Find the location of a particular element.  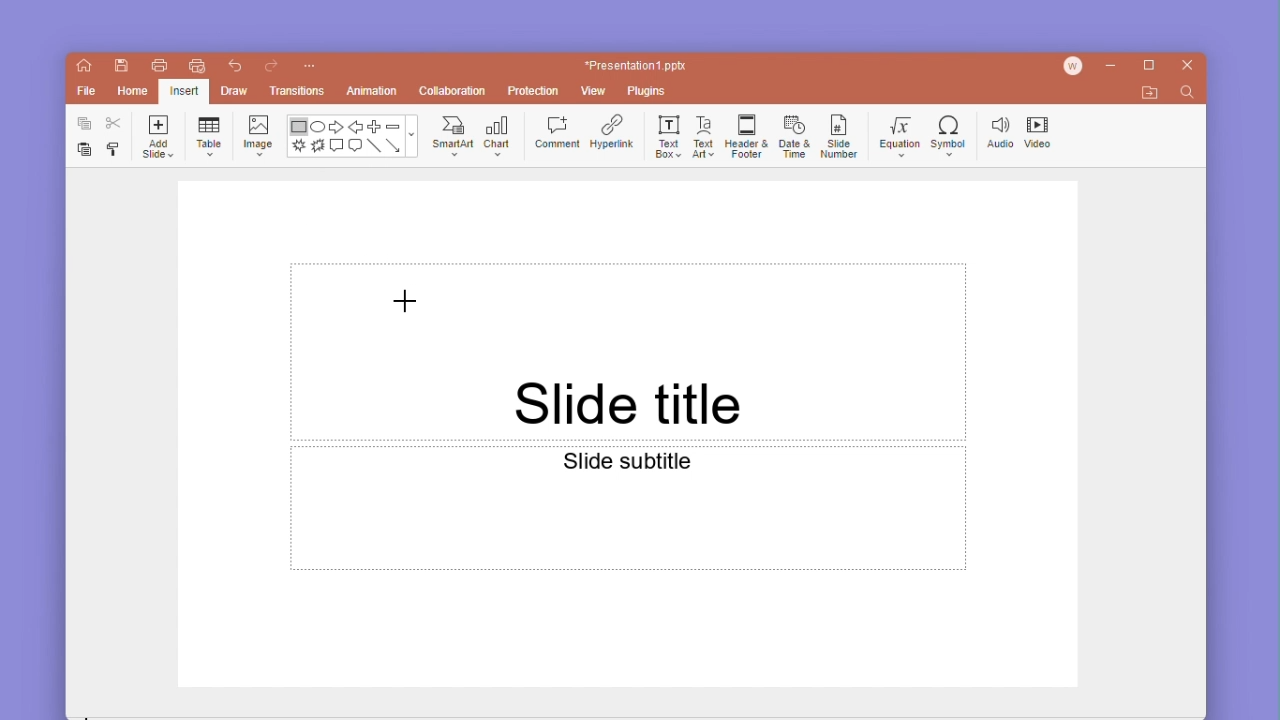

file is located at coordinates (86, 91).